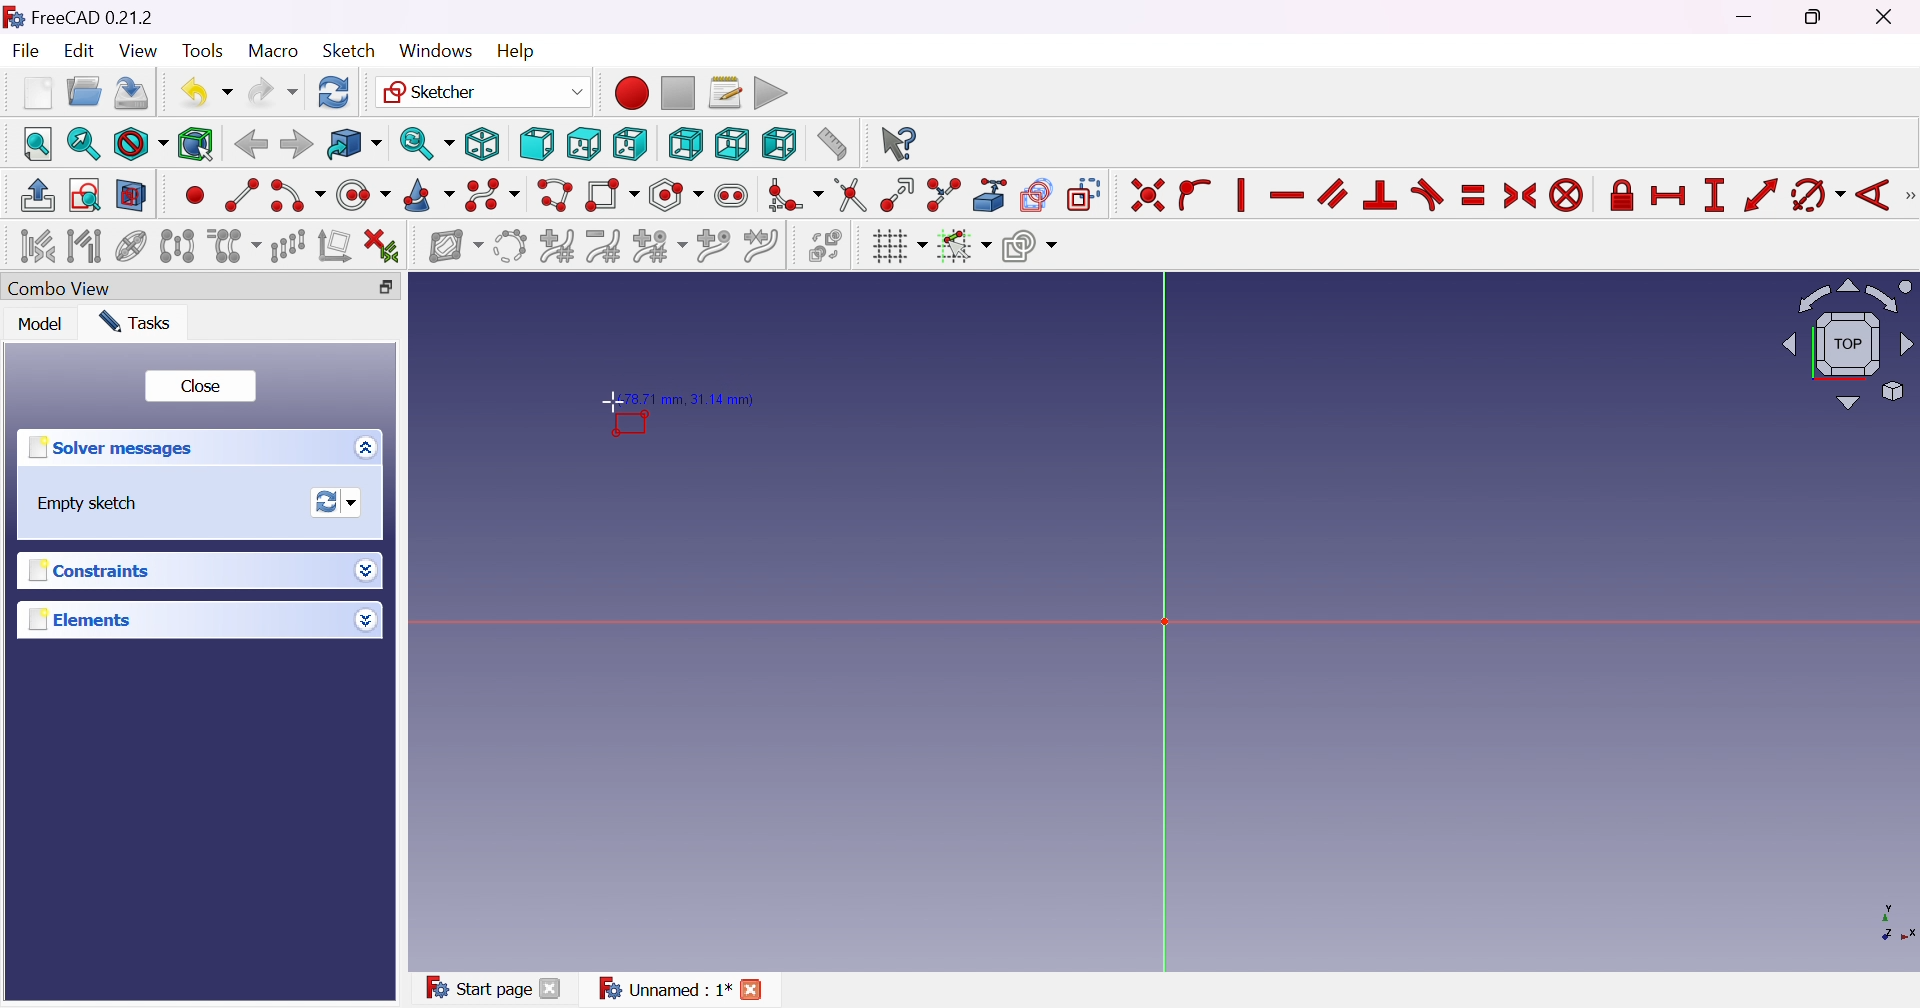 Image resolution: width=1920 pixels, height=1008 pixels. Describe the element at coordinates (604, 402) in the screenshot. I see `Cursor` at that location.